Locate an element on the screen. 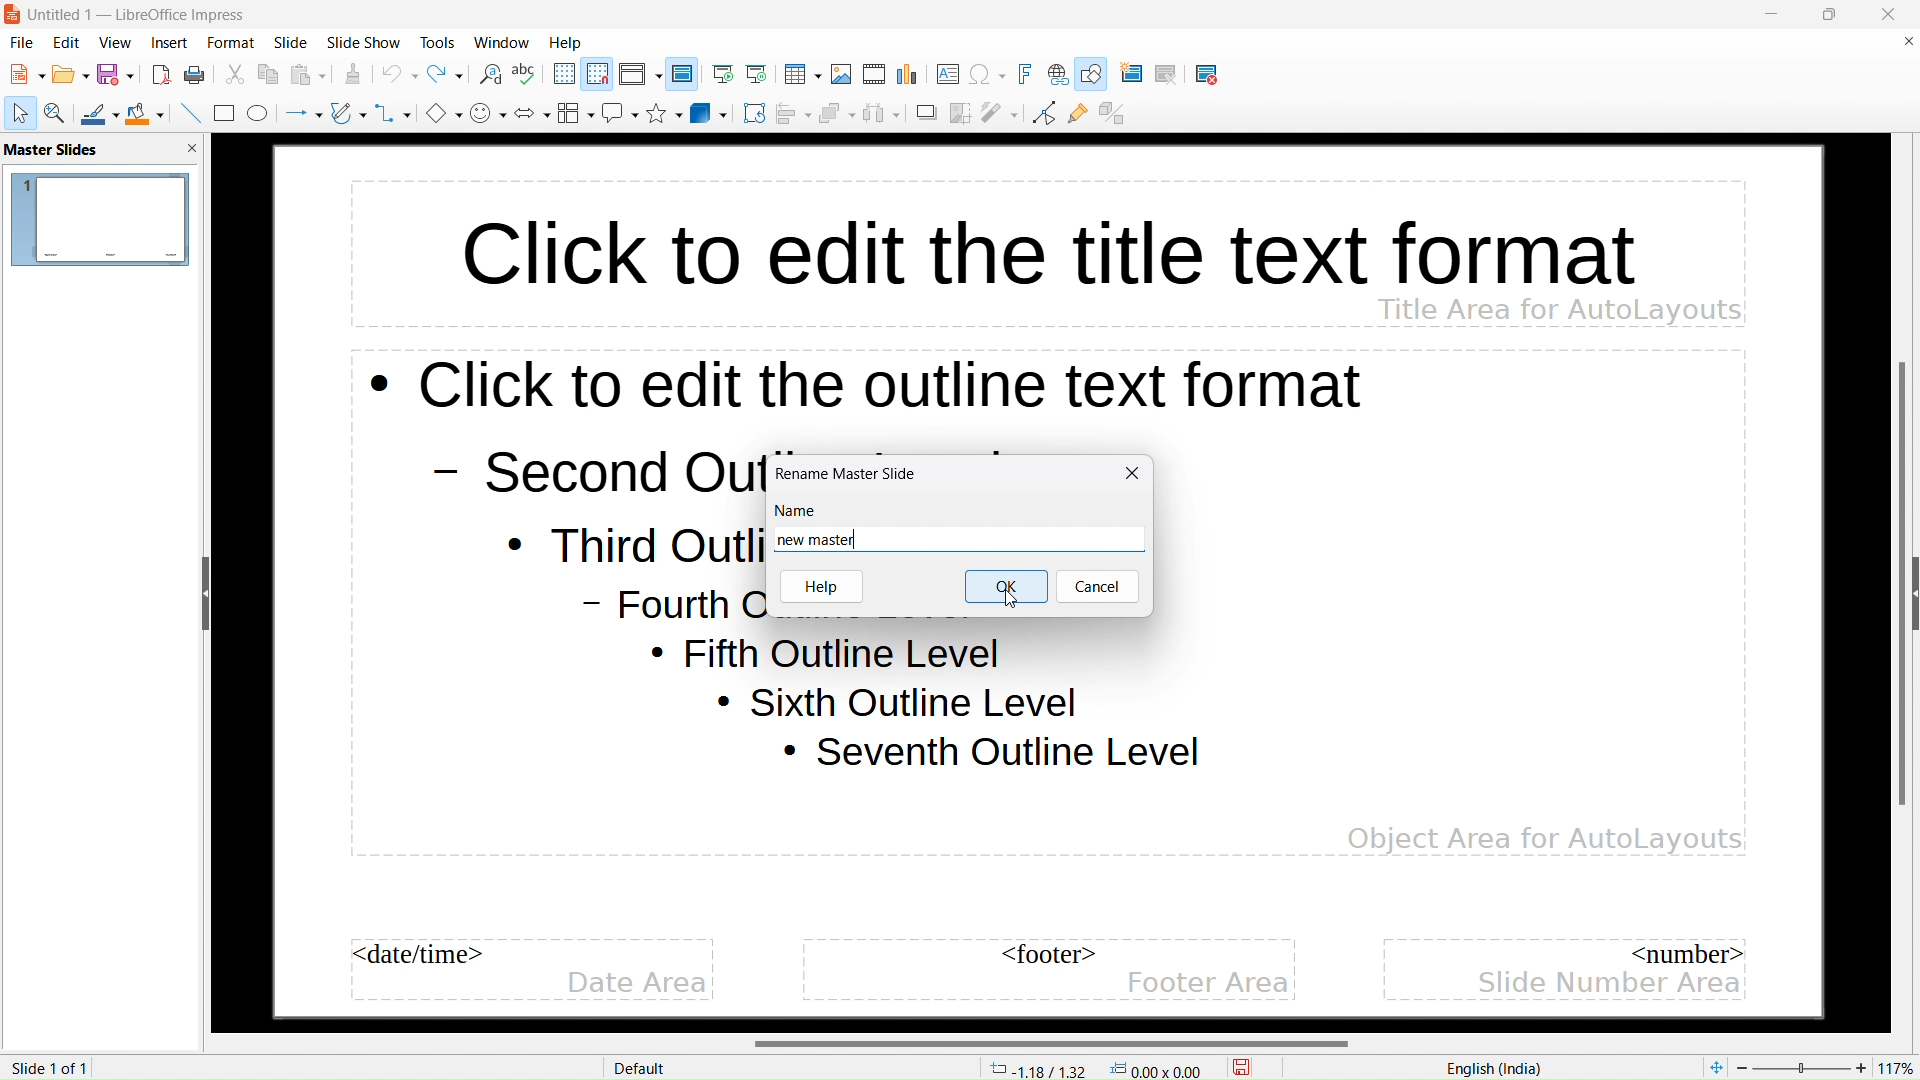 This screenshot has width=1920, height=1080. logo is located at coordinates (13, 15).